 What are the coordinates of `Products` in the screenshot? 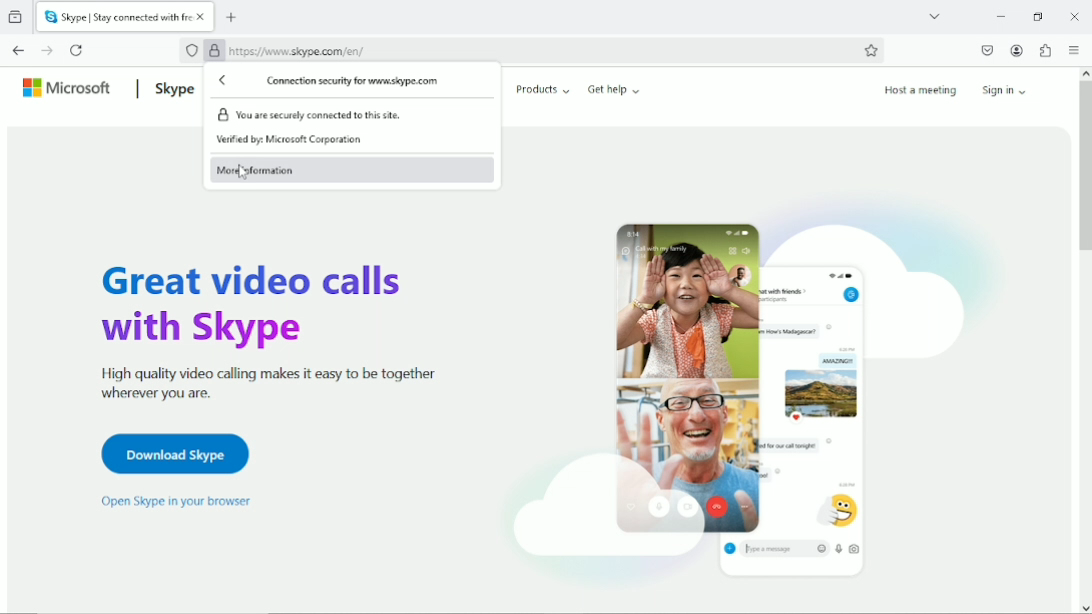 It's located at (543, 89).